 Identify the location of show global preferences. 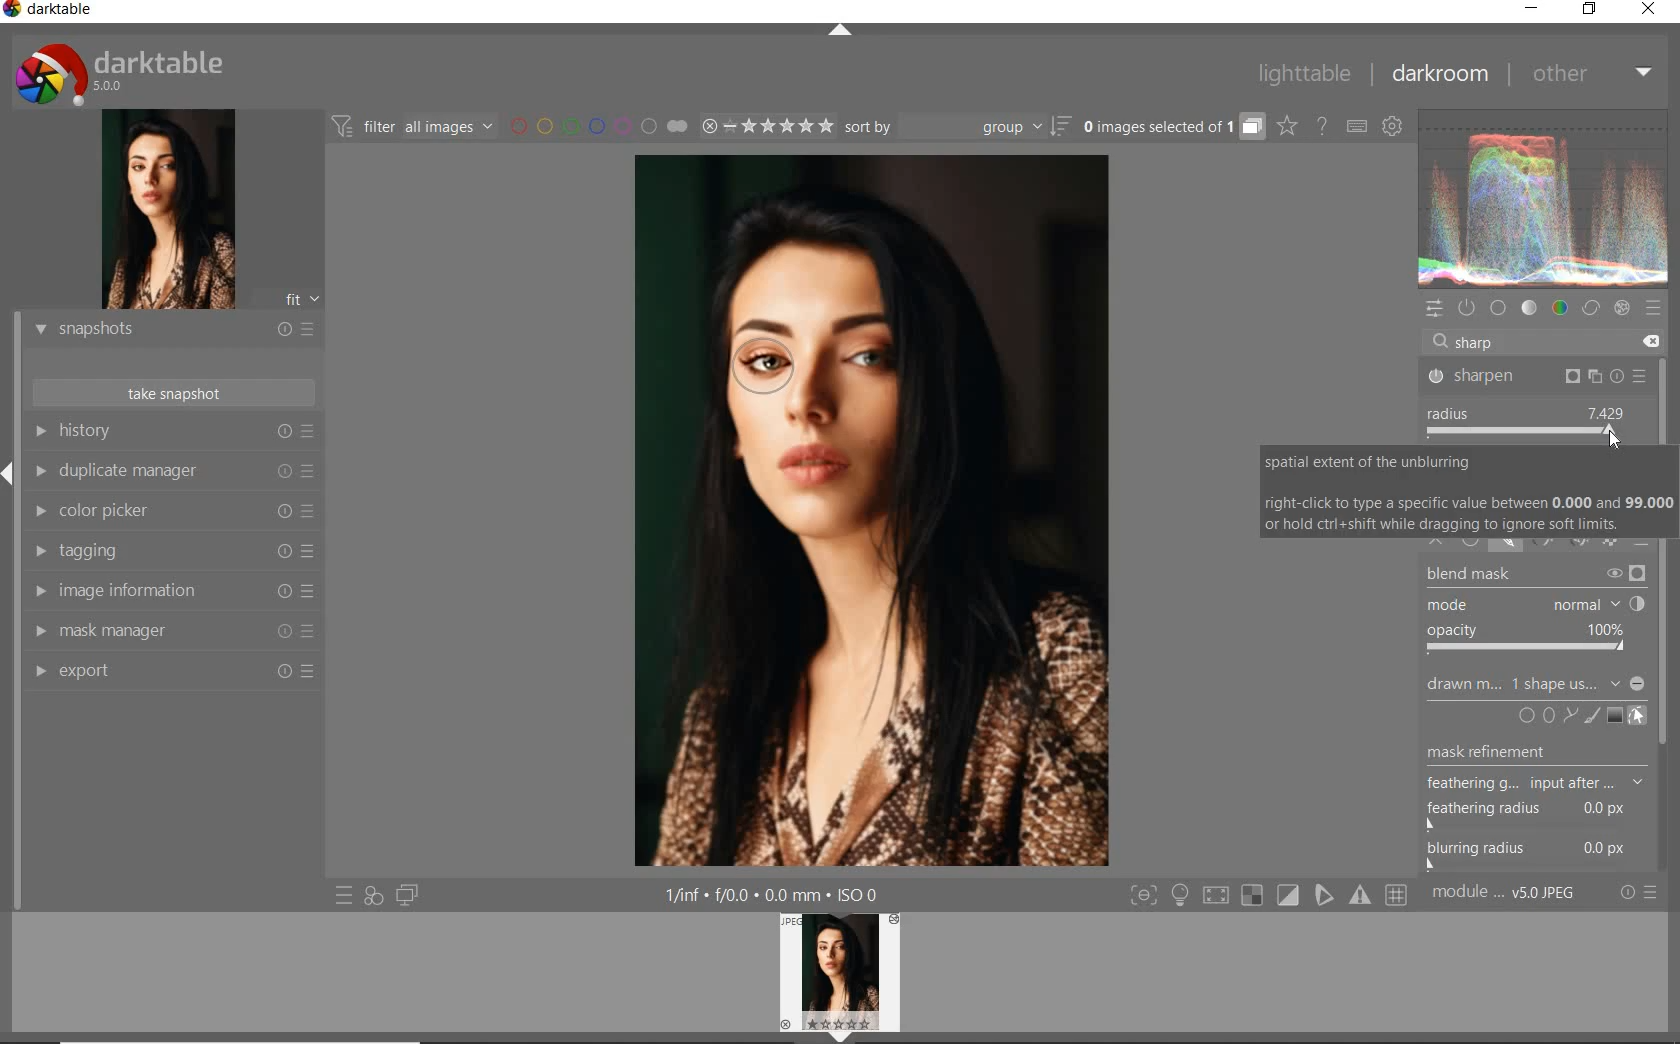
(1391, 122).